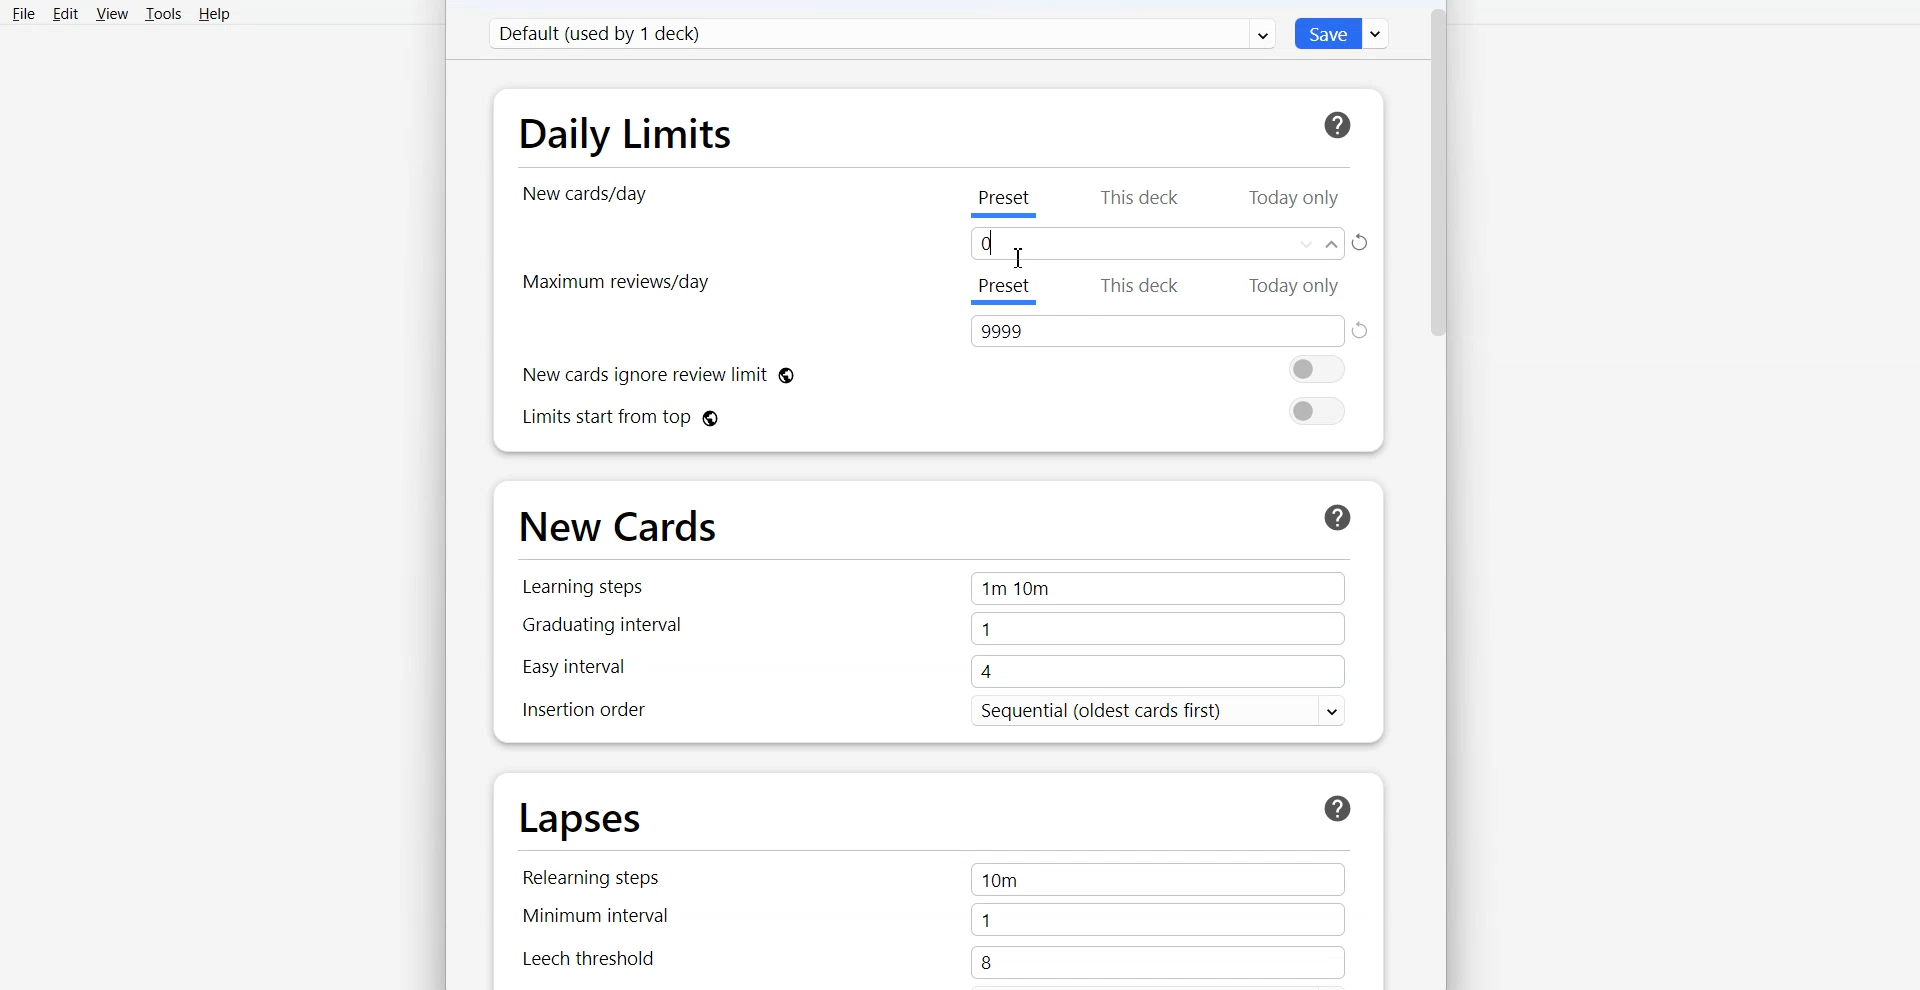  Describe the element at coordinates (618, 673) in the screenshot. I see `Easy interval` at that location.